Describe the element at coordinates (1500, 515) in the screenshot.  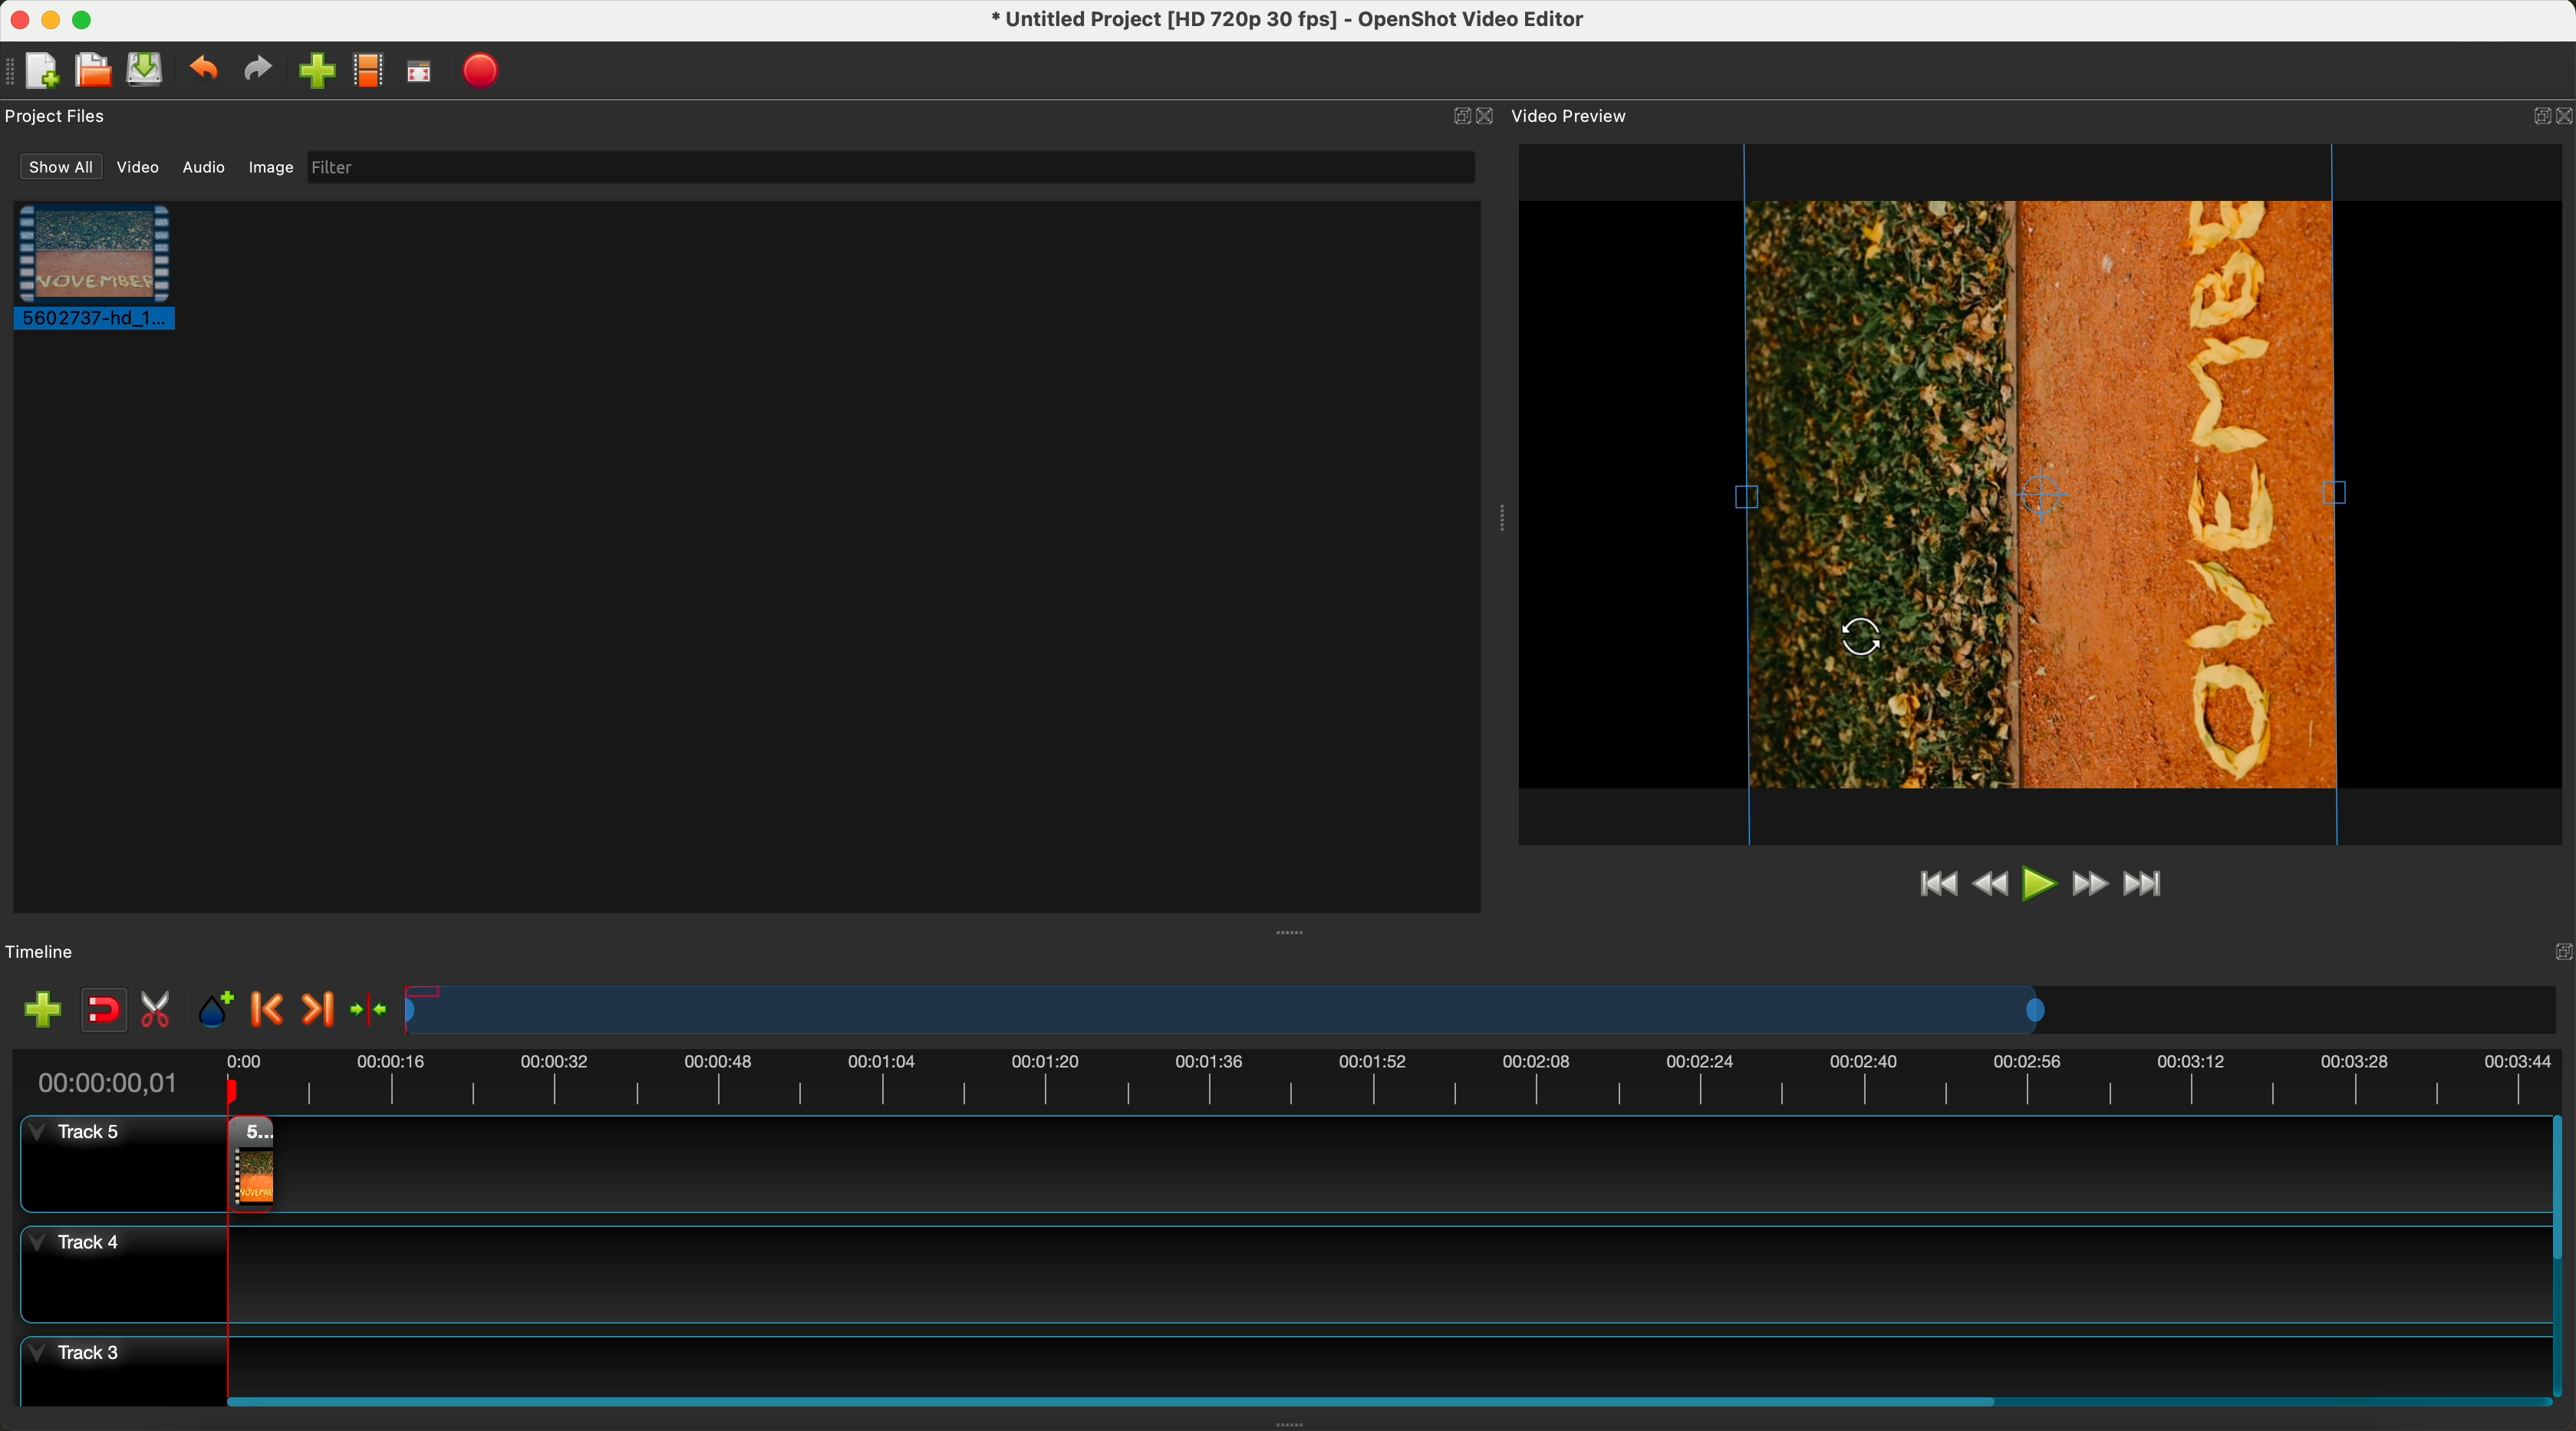
I see `` at that location.